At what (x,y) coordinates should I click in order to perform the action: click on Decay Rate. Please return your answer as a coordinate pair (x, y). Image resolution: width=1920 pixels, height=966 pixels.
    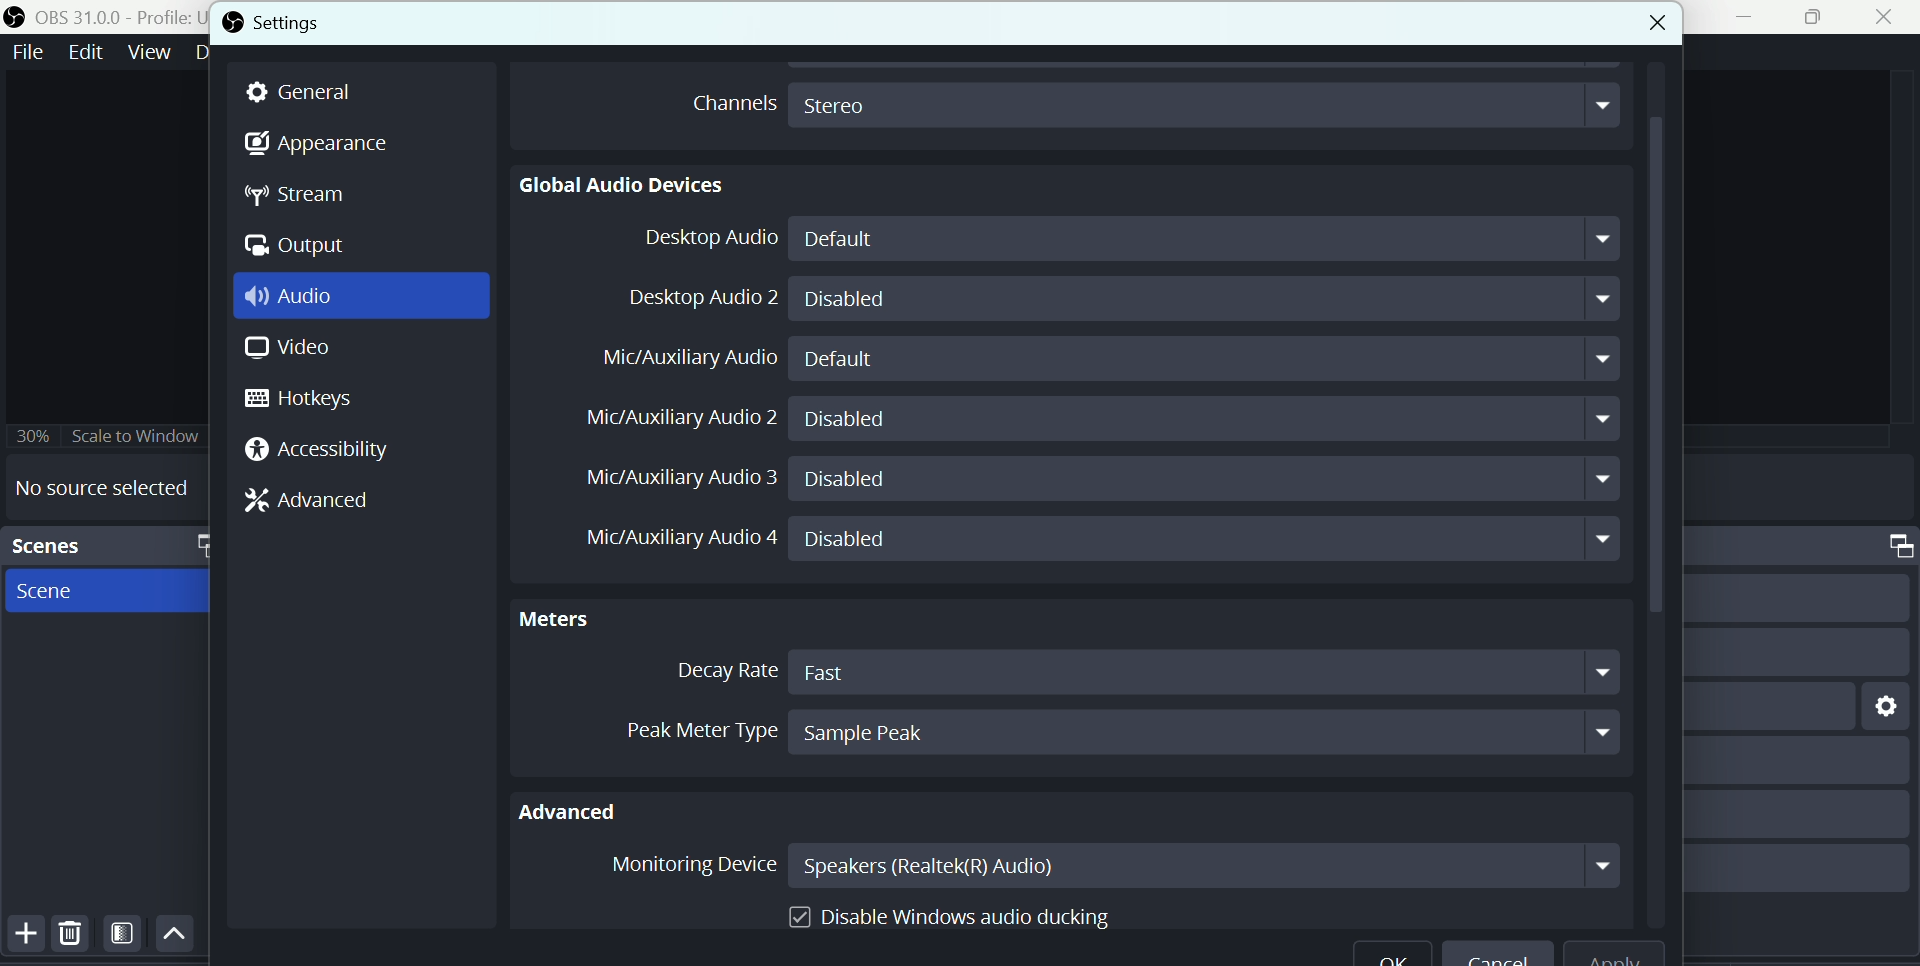
    Looking at the image, I should click on (719, 671).